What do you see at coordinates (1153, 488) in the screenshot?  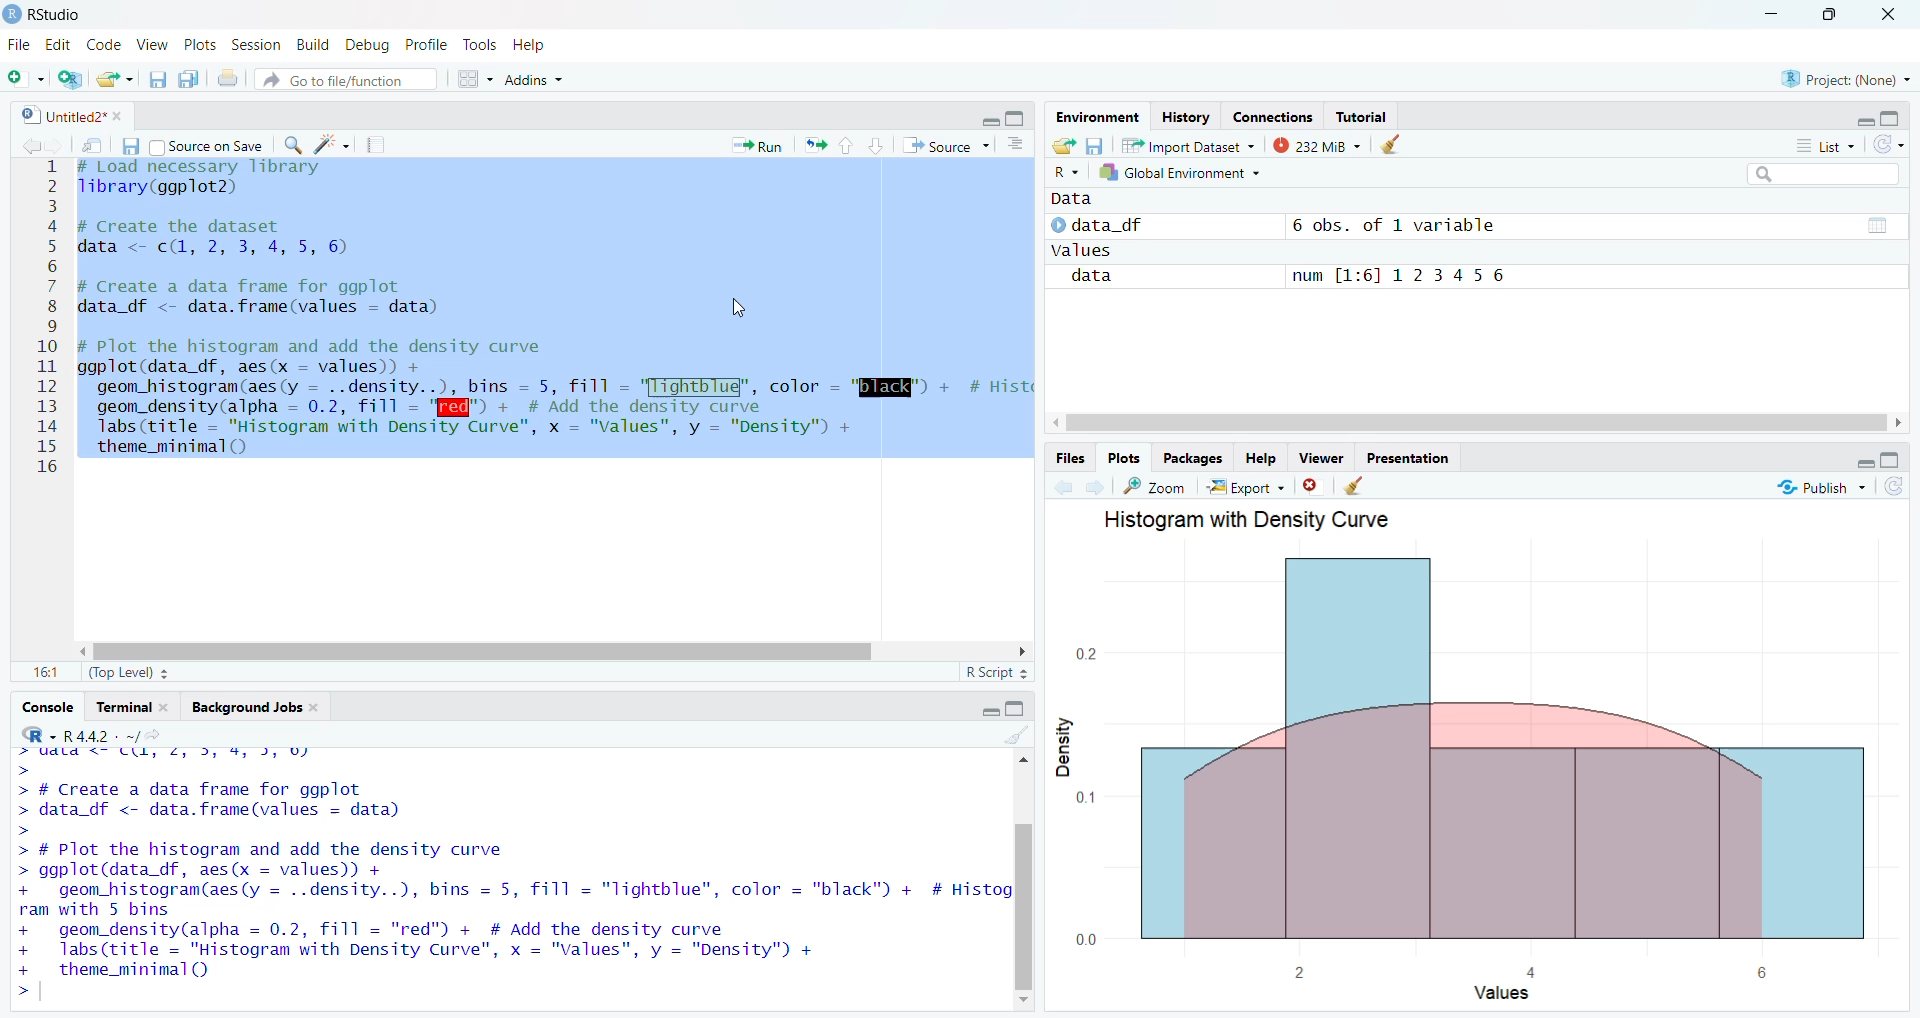 I see `zoom` at bounding box center [1153, 488].